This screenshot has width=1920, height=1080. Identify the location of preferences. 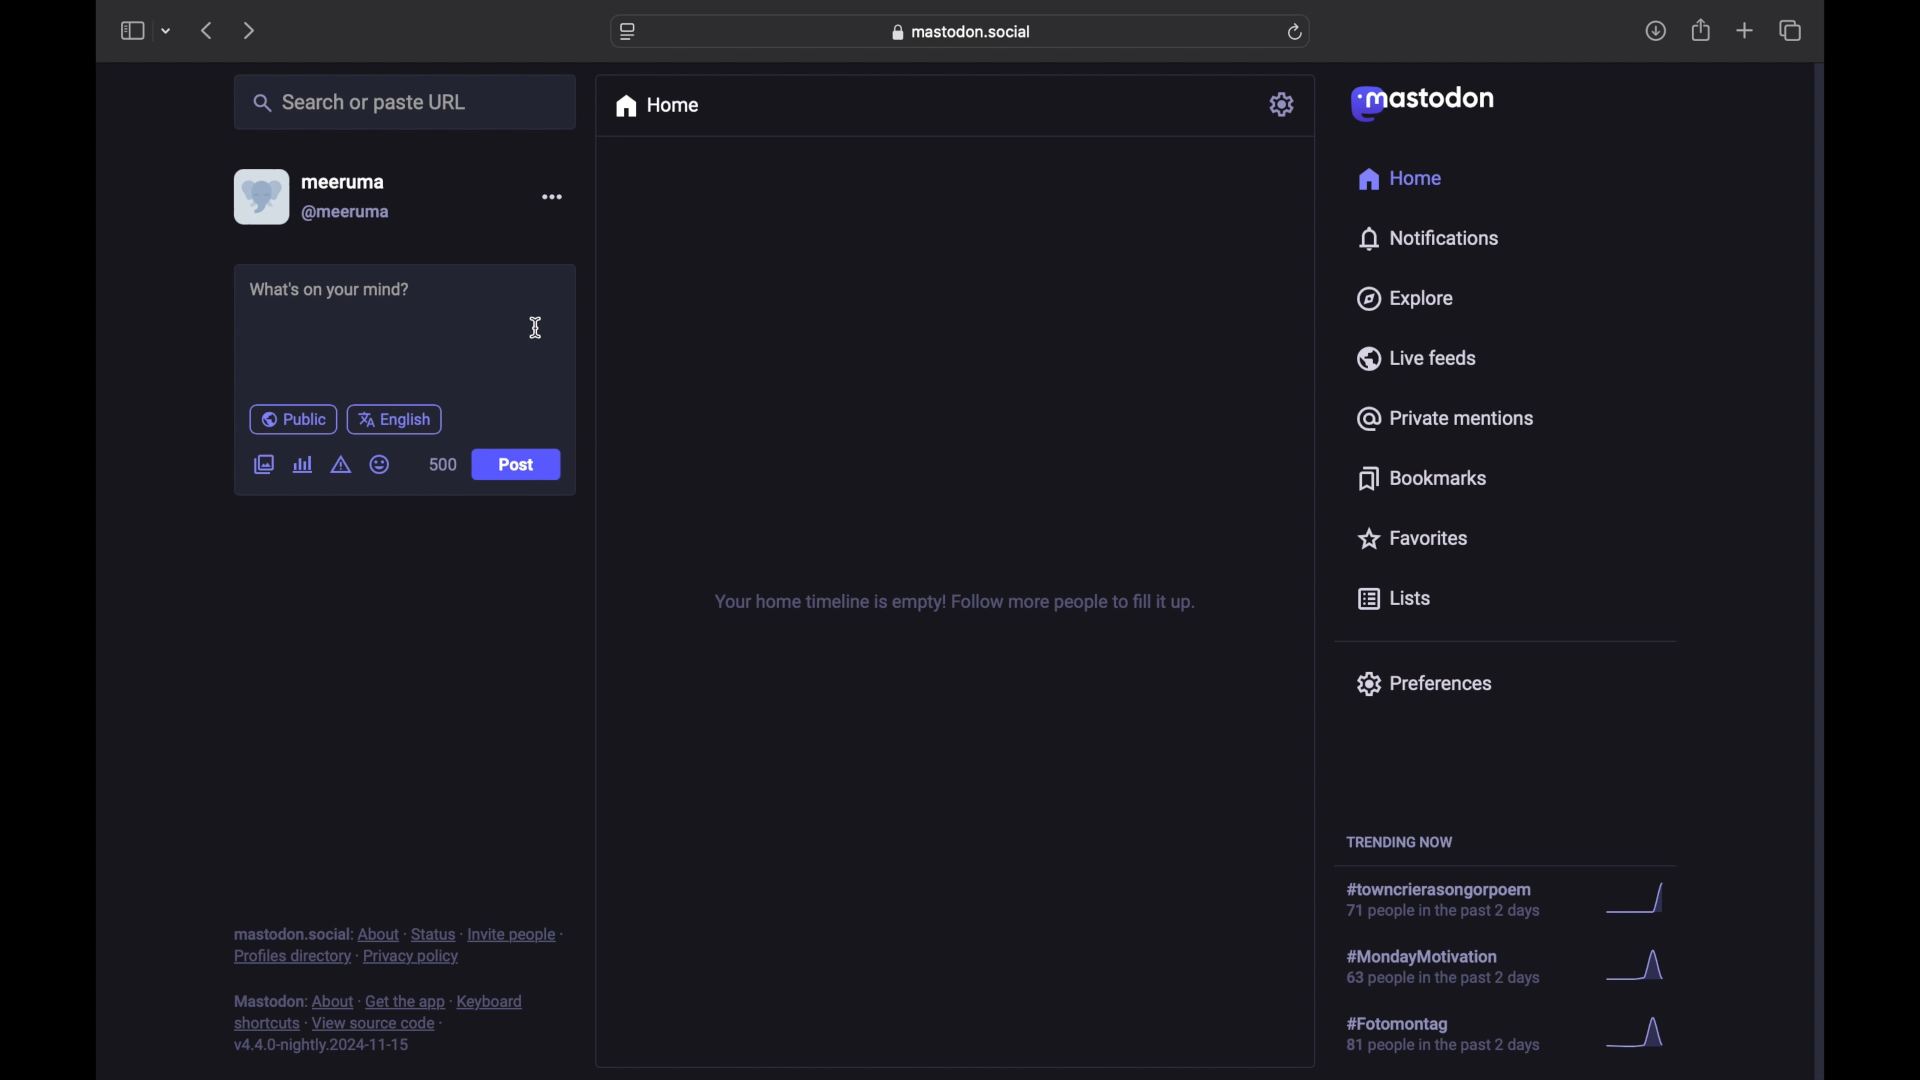
(1424, 684).